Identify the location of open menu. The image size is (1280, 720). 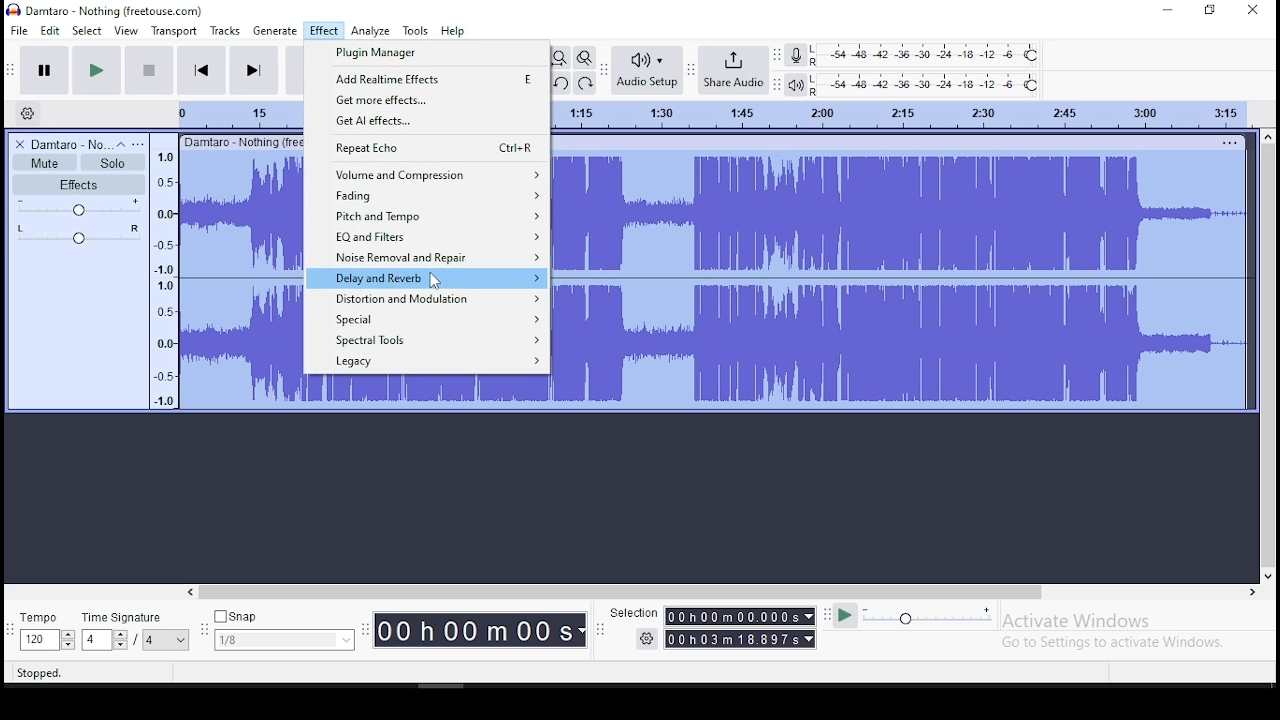
(141, 142).